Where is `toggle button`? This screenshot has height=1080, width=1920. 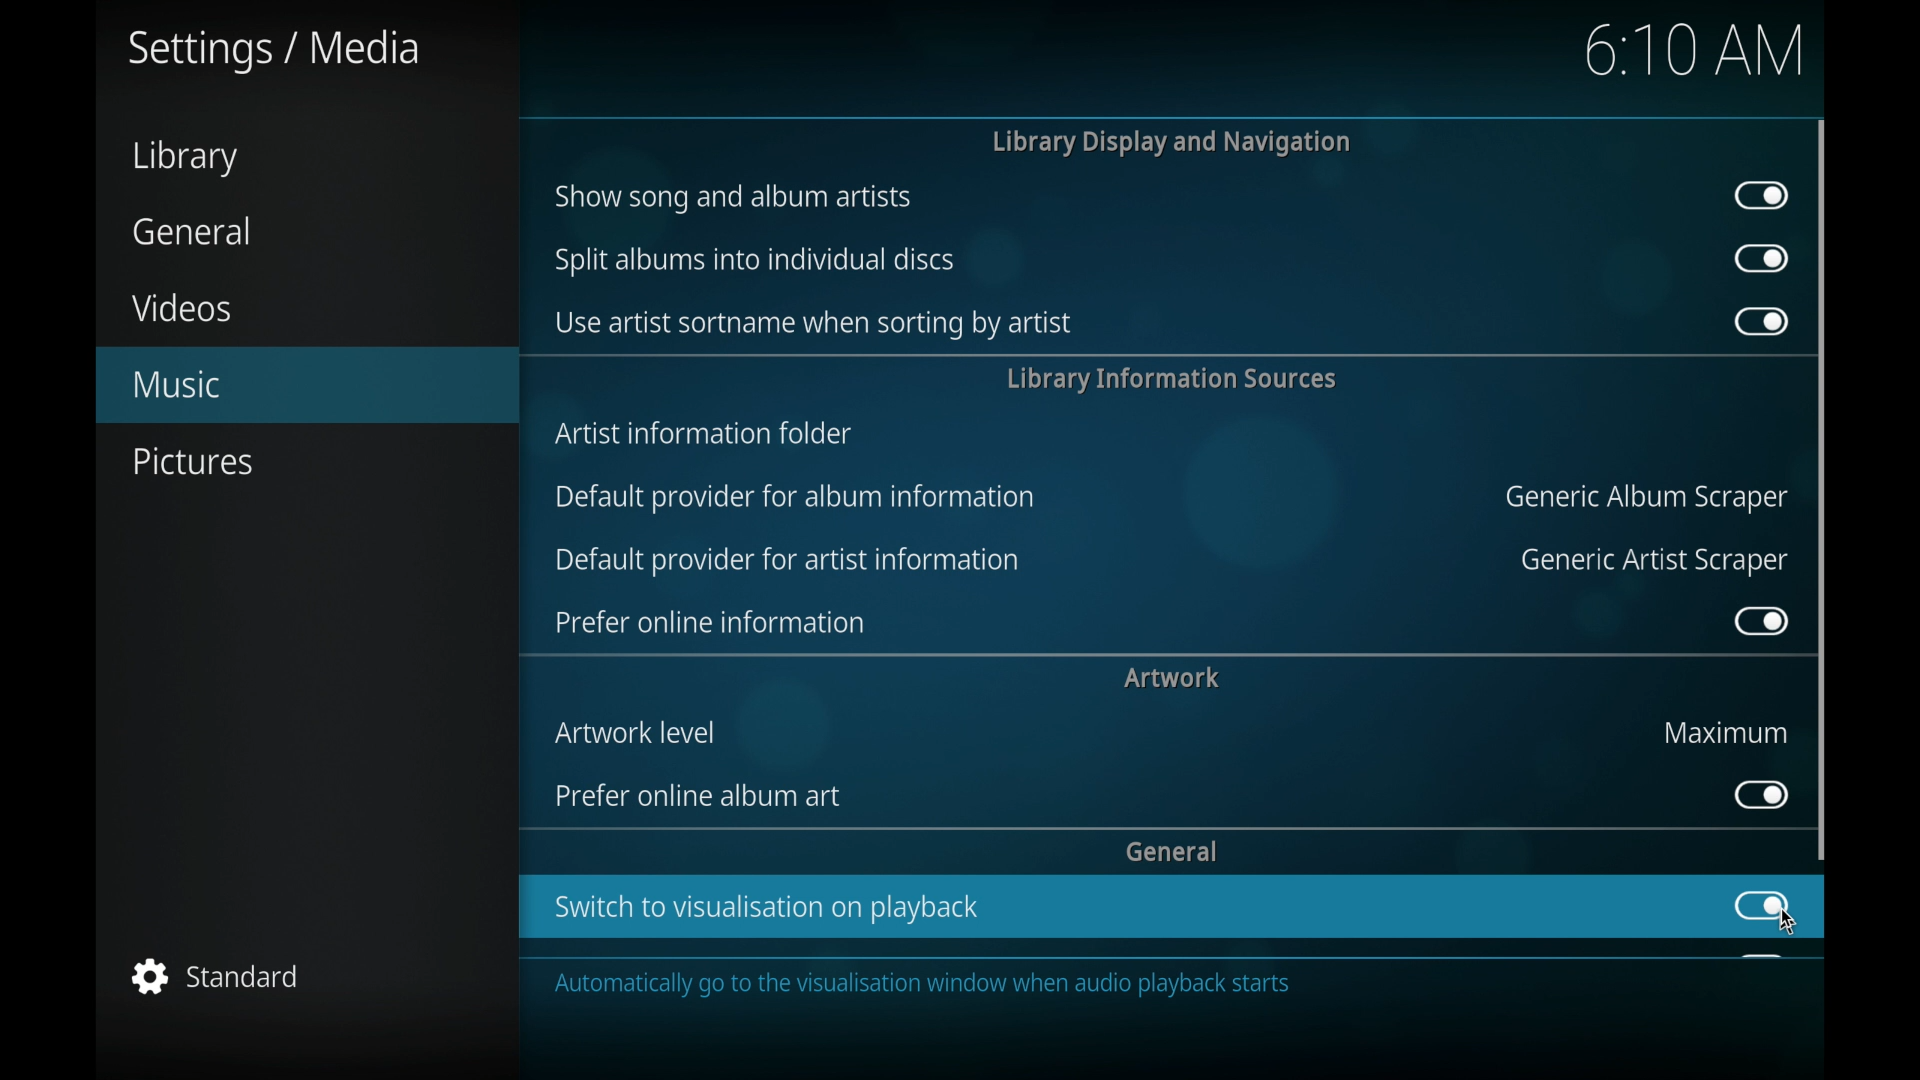
toggle button is located at coordinates (1762, 196).